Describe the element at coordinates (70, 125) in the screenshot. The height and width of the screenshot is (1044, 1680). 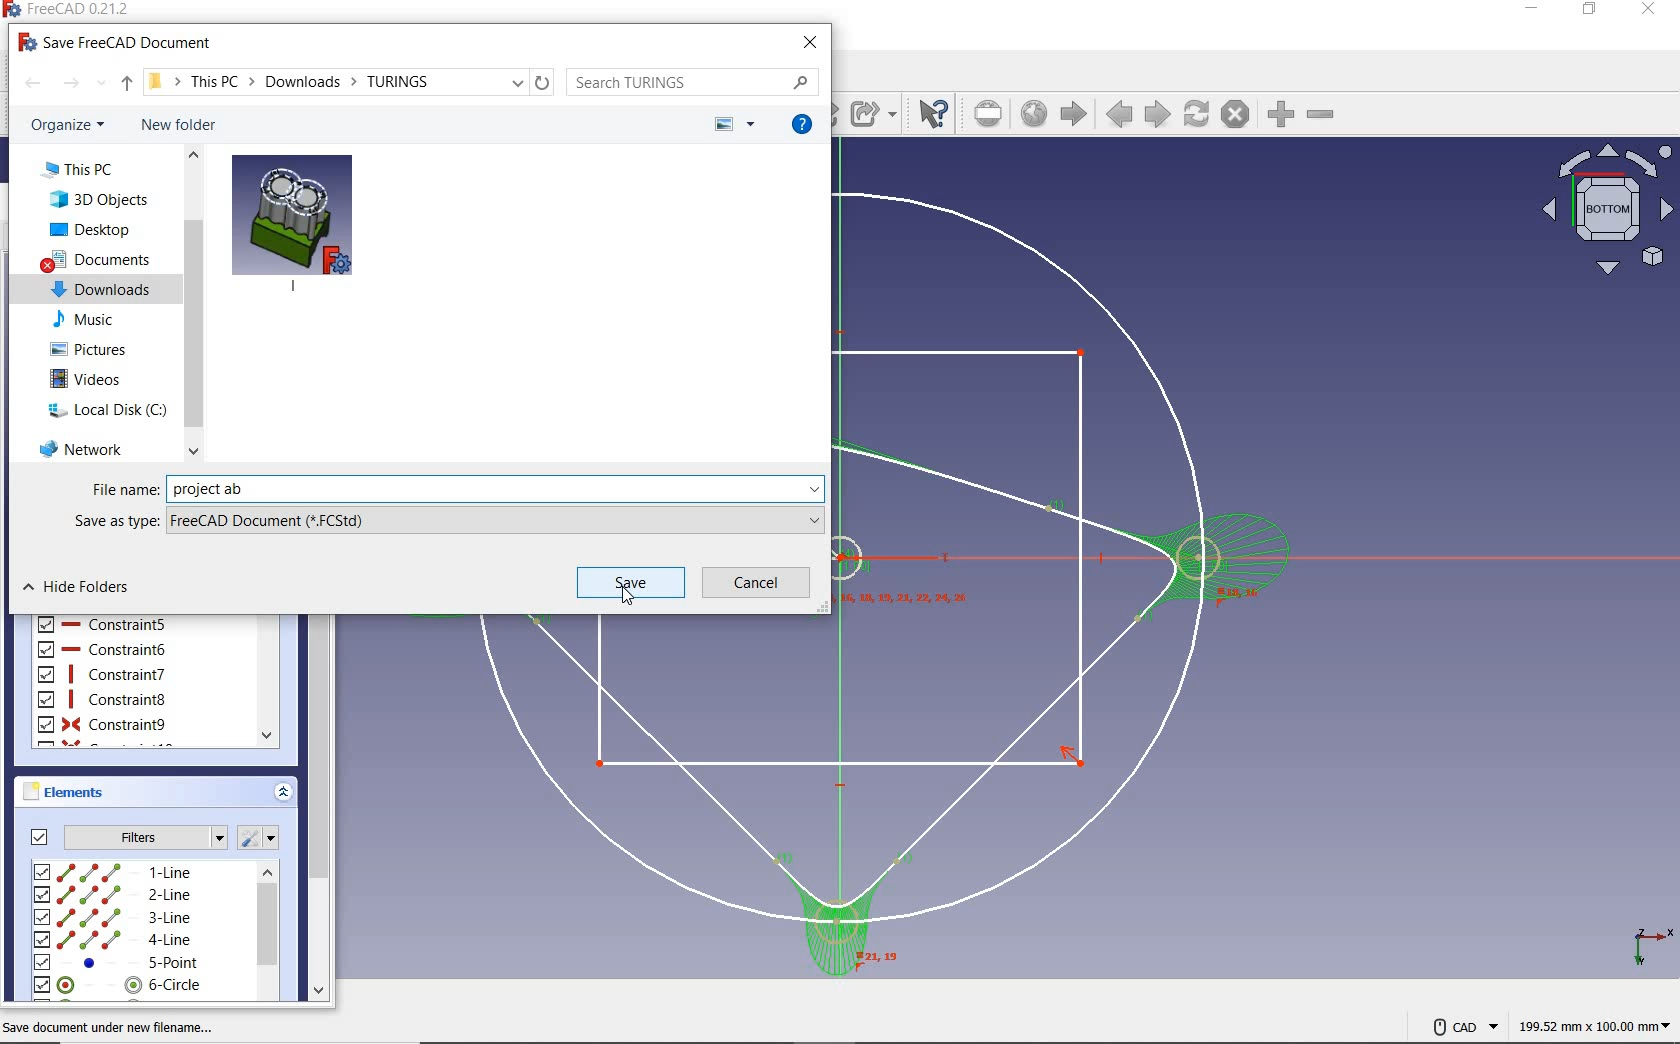
I see `organize` at that location.